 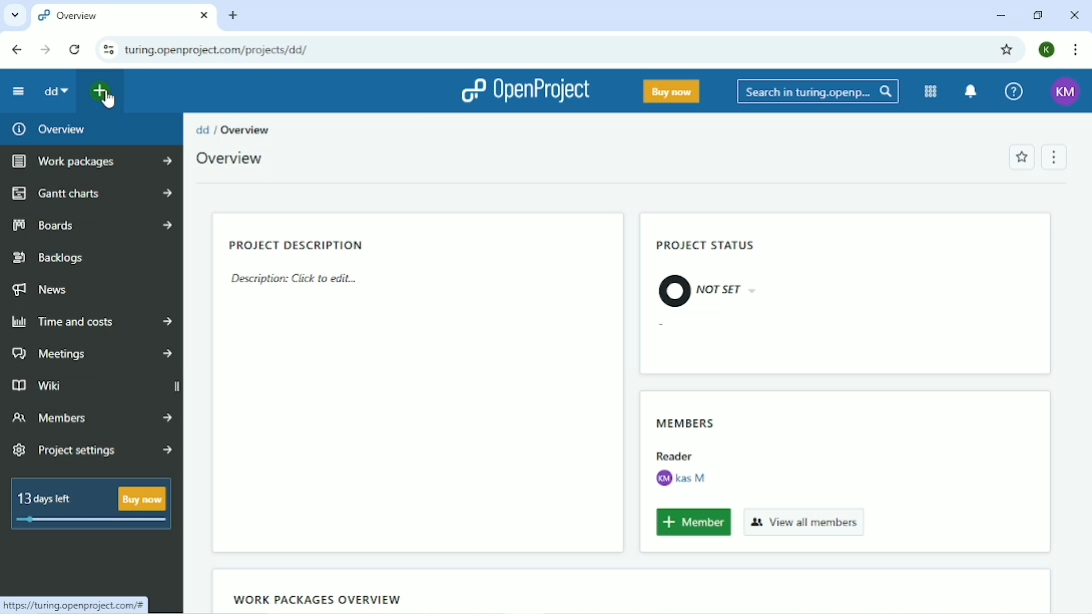 I want to click on K, so click(x=1046, y=49).